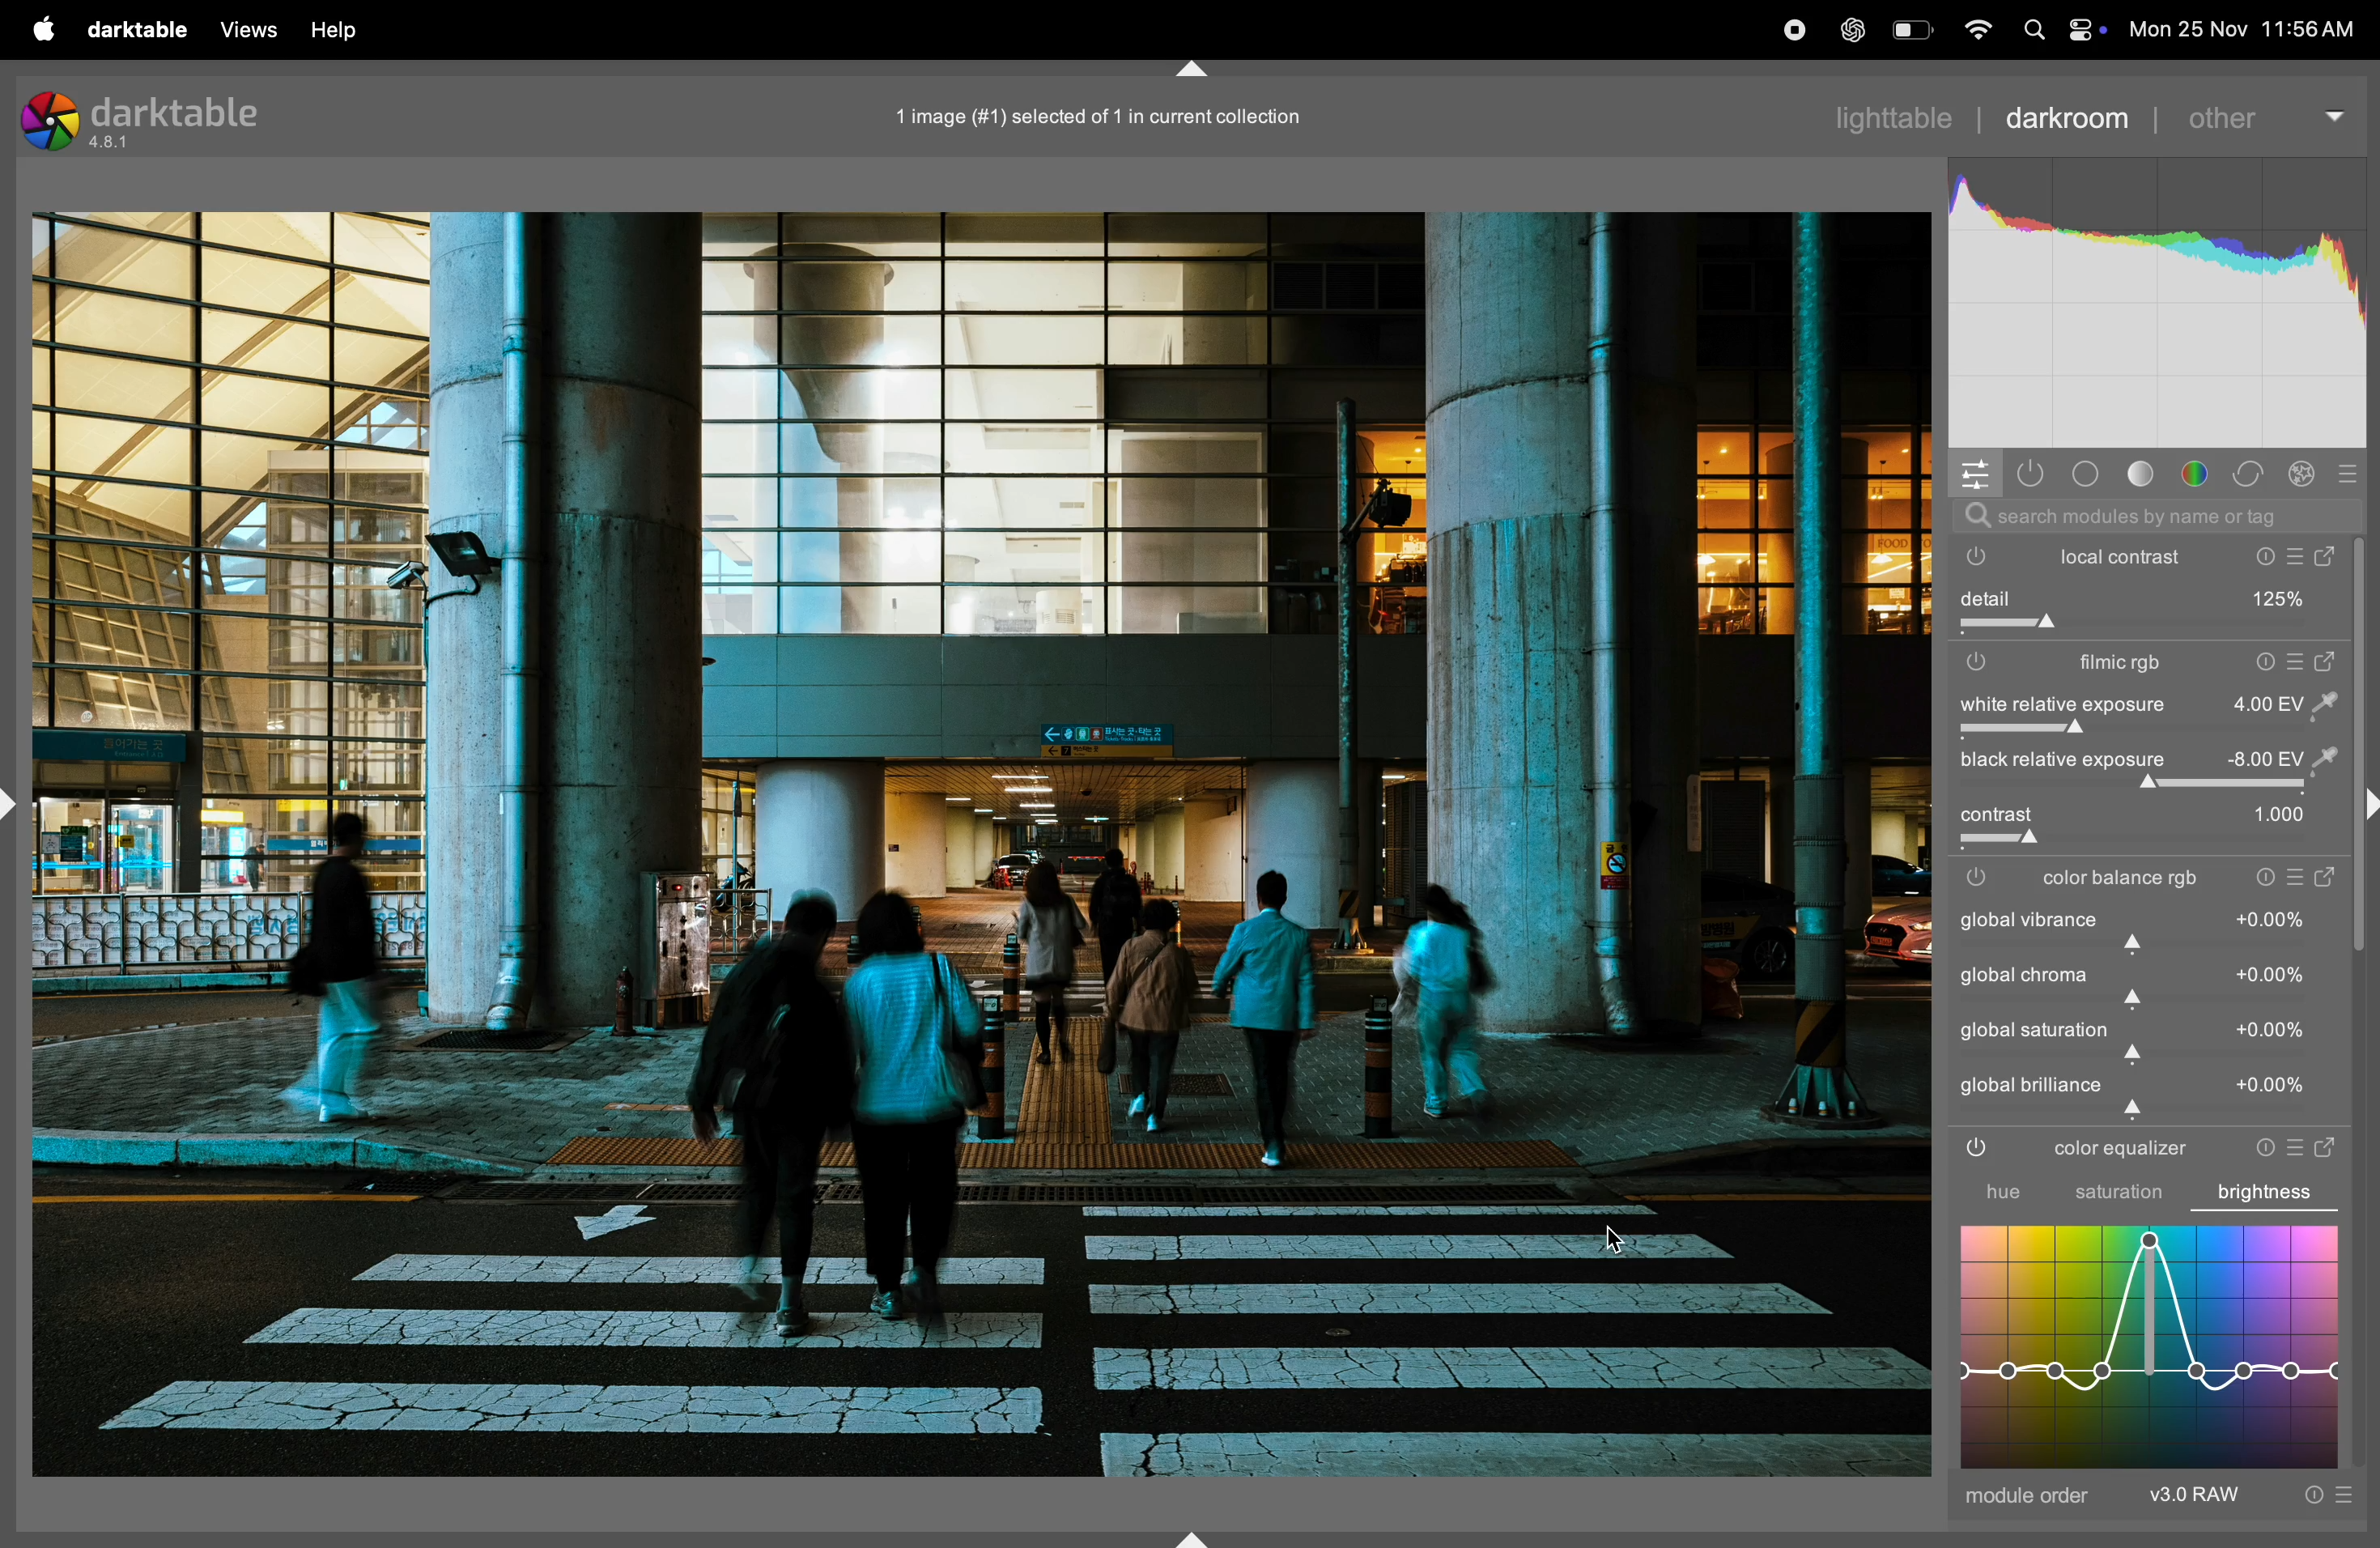 The image size is (2380, 1548). Describe the element at coordinates (2296, 879) in the screenshot. I see `presets` at that location.